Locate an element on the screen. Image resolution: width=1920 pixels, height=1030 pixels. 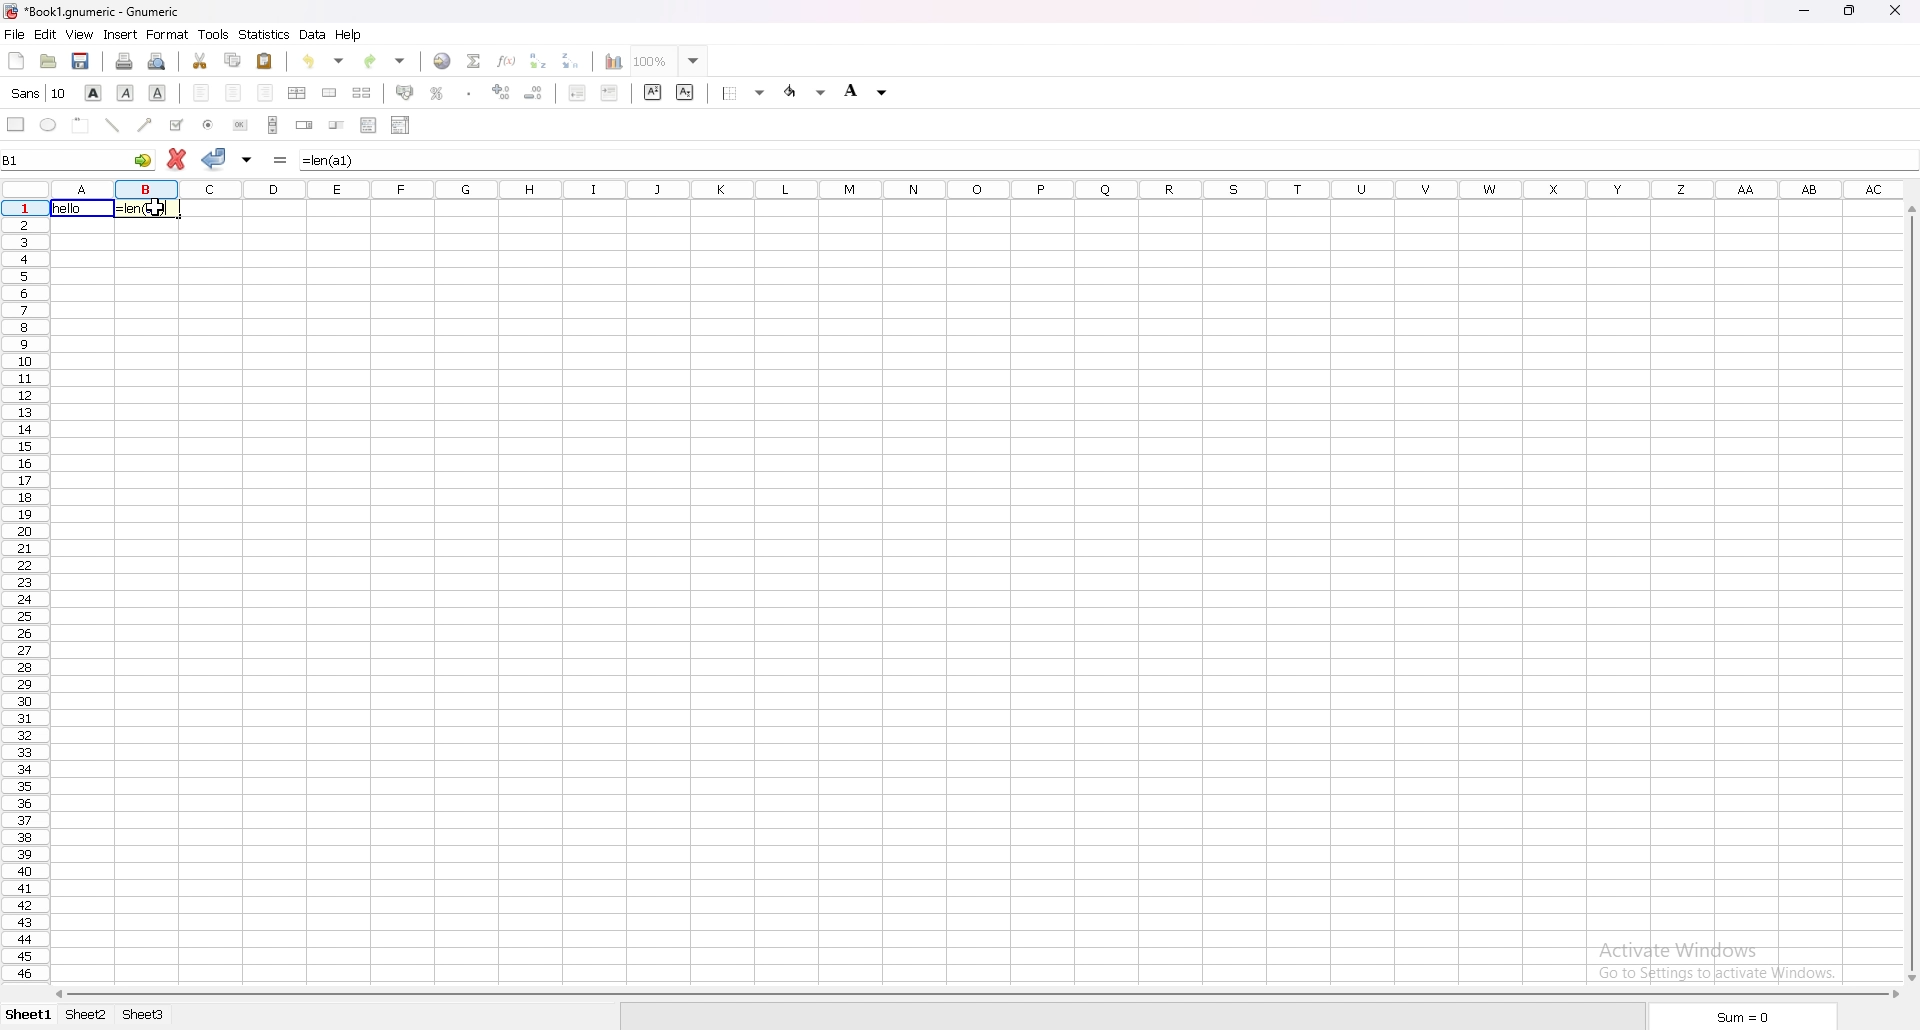
new is located at coordinates (16, 61).